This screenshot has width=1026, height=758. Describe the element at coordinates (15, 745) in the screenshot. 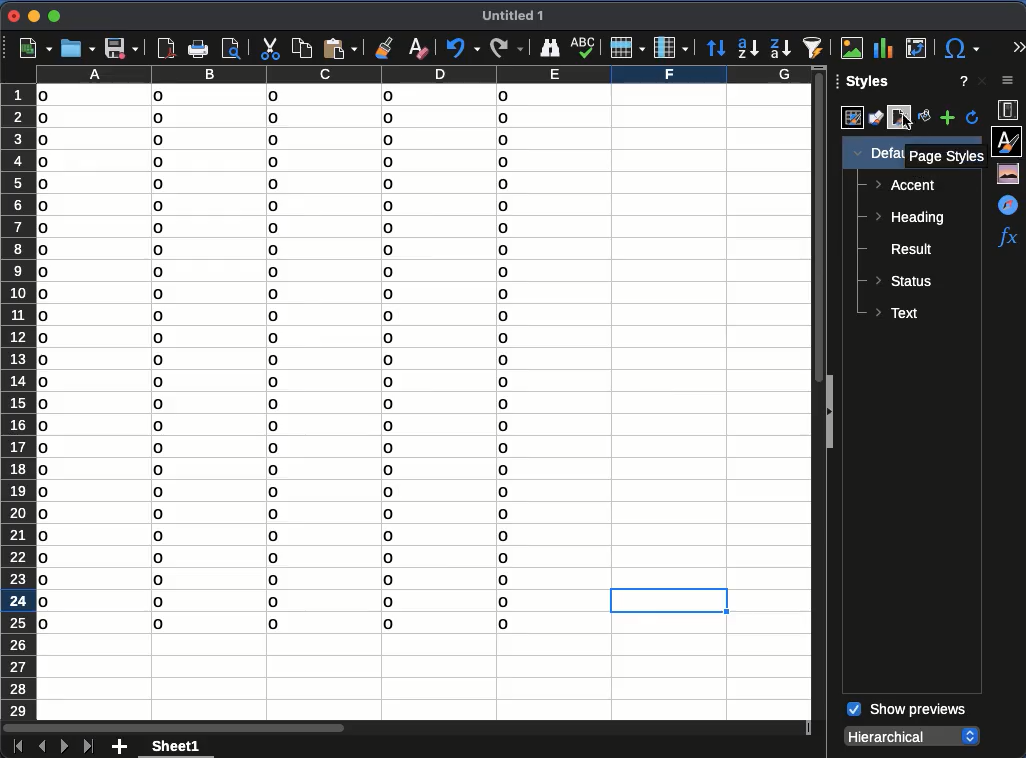

I see `first sheet` at that location.